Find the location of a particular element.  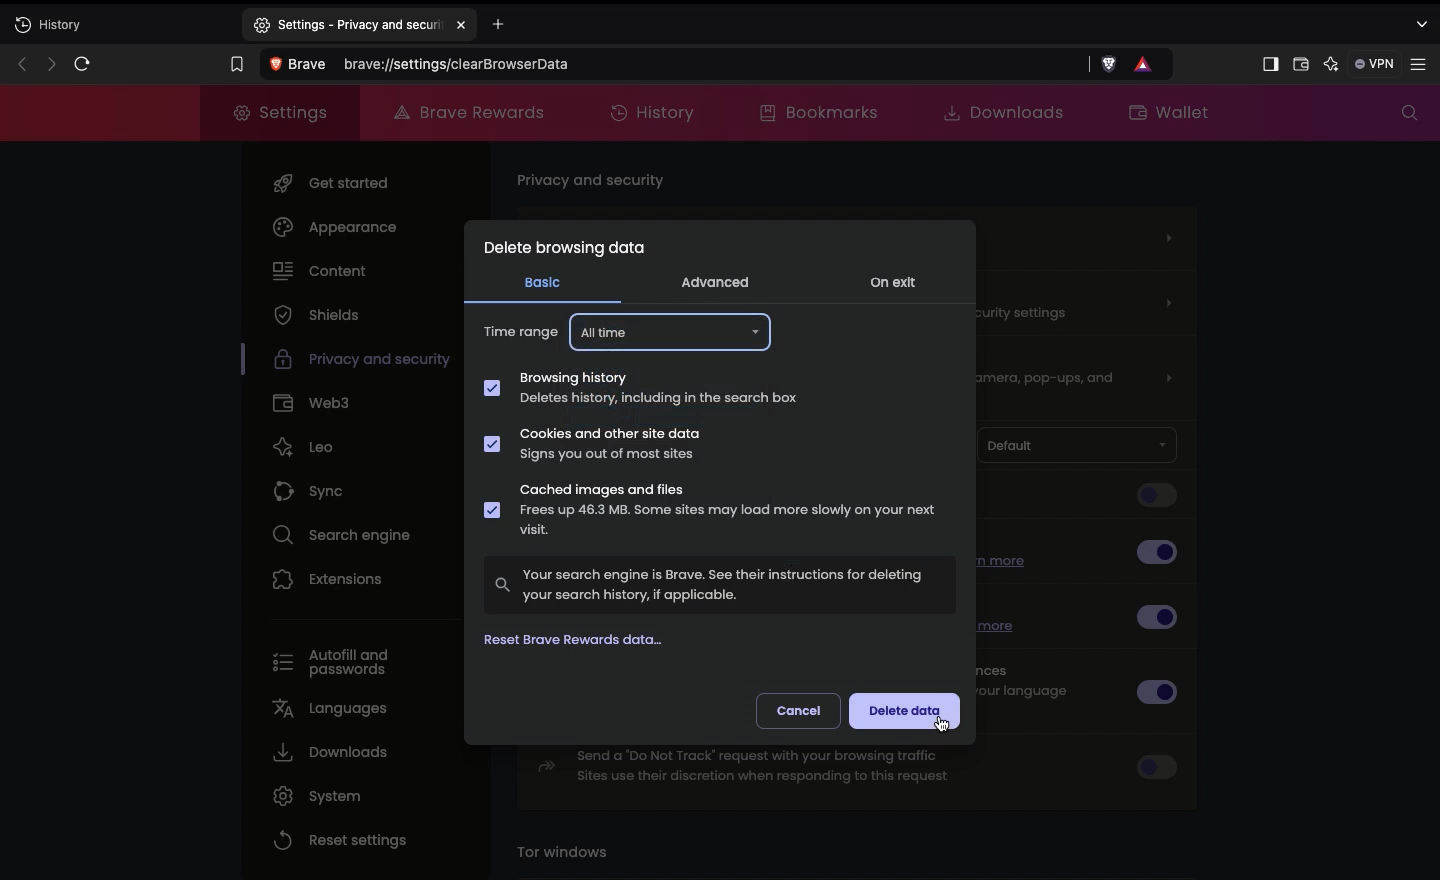

Tor windows is located at coordinates (569, 853).